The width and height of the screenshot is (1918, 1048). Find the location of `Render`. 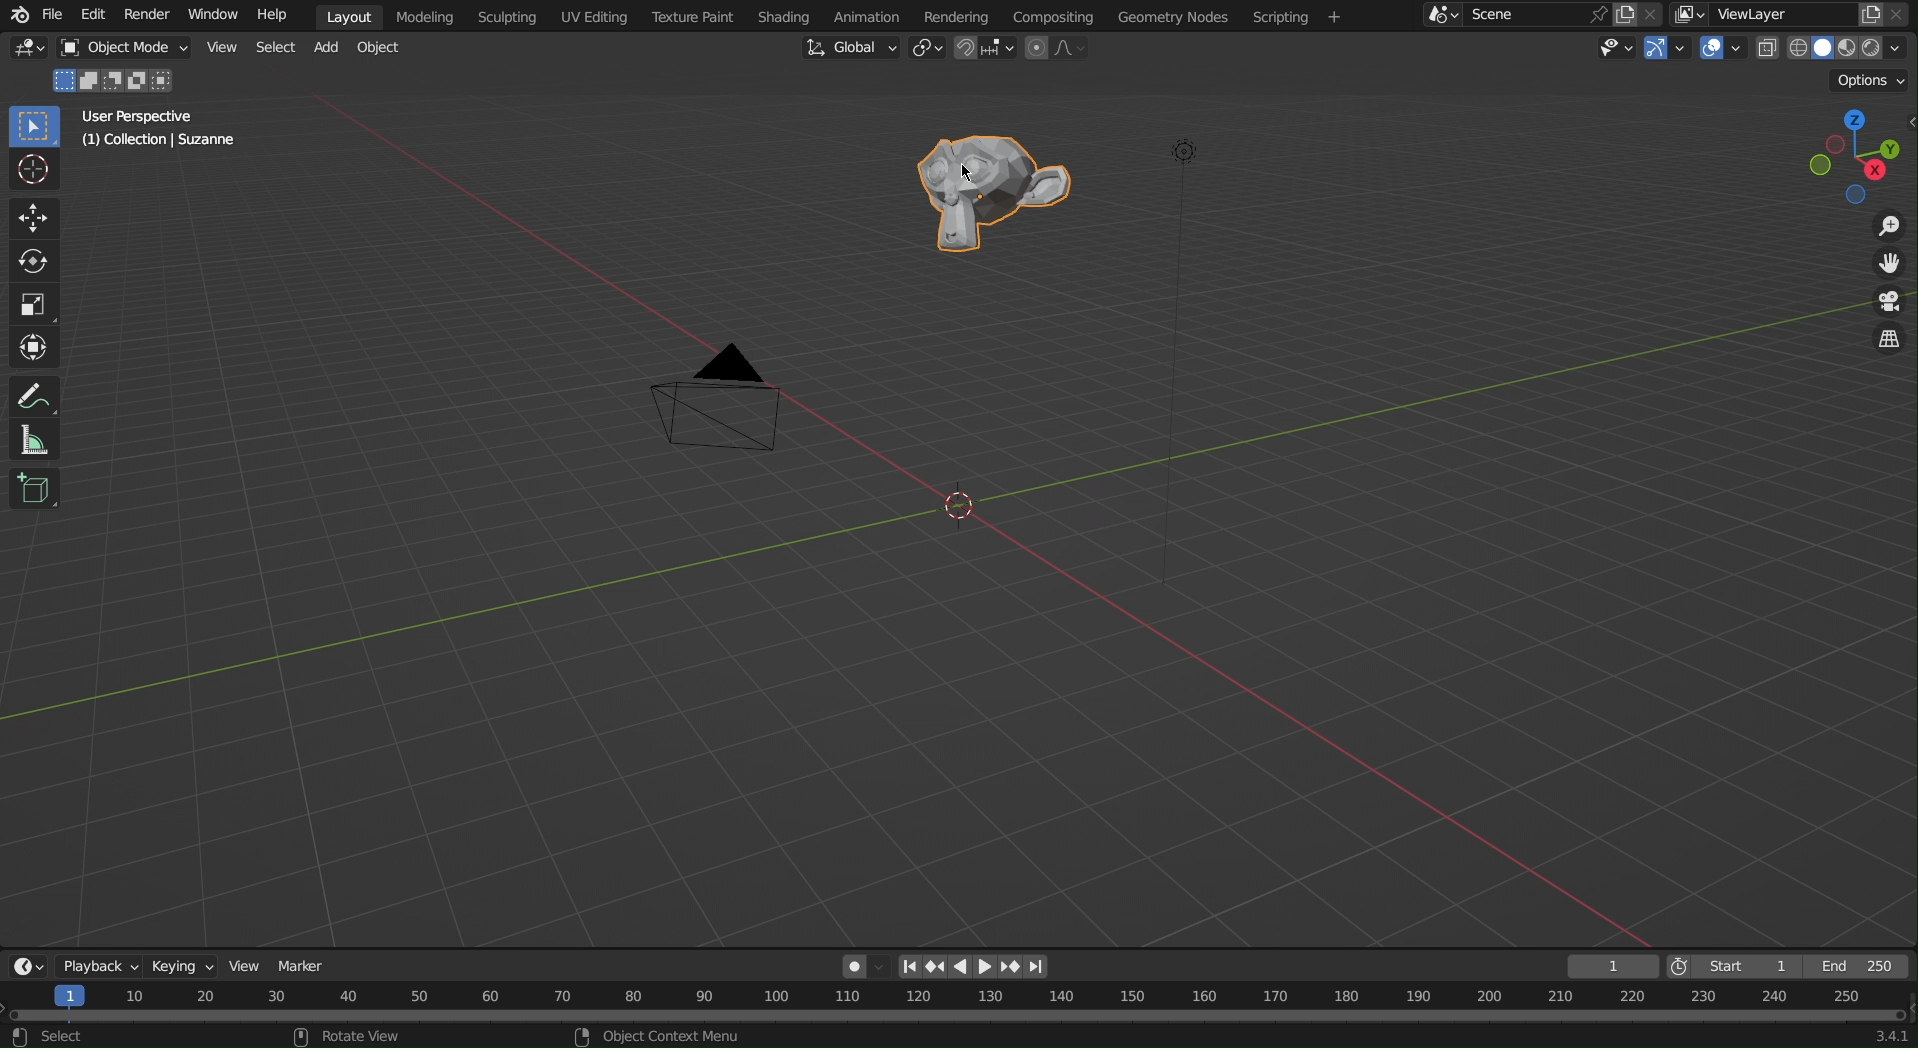

Render is located at coordinates (149, 18).